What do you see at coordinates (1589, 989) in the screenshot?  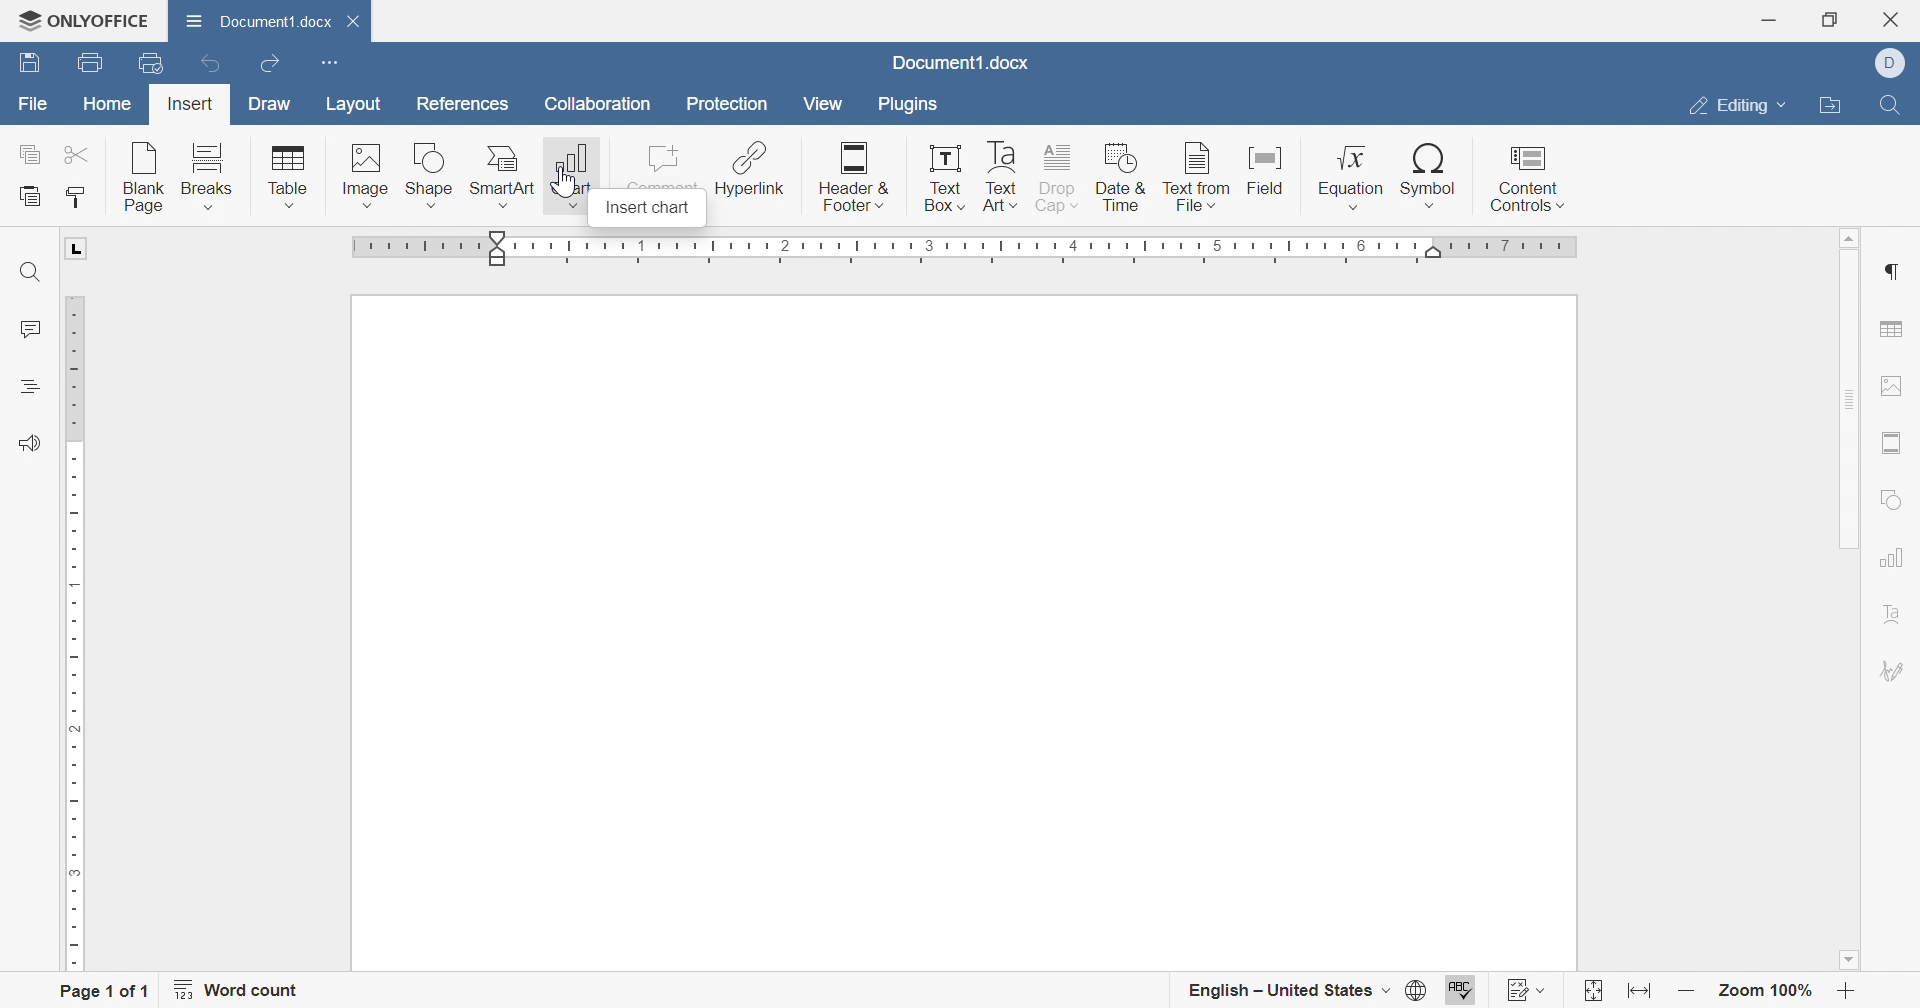 I see `Fit To Page` at bounding box center [1589, 989].